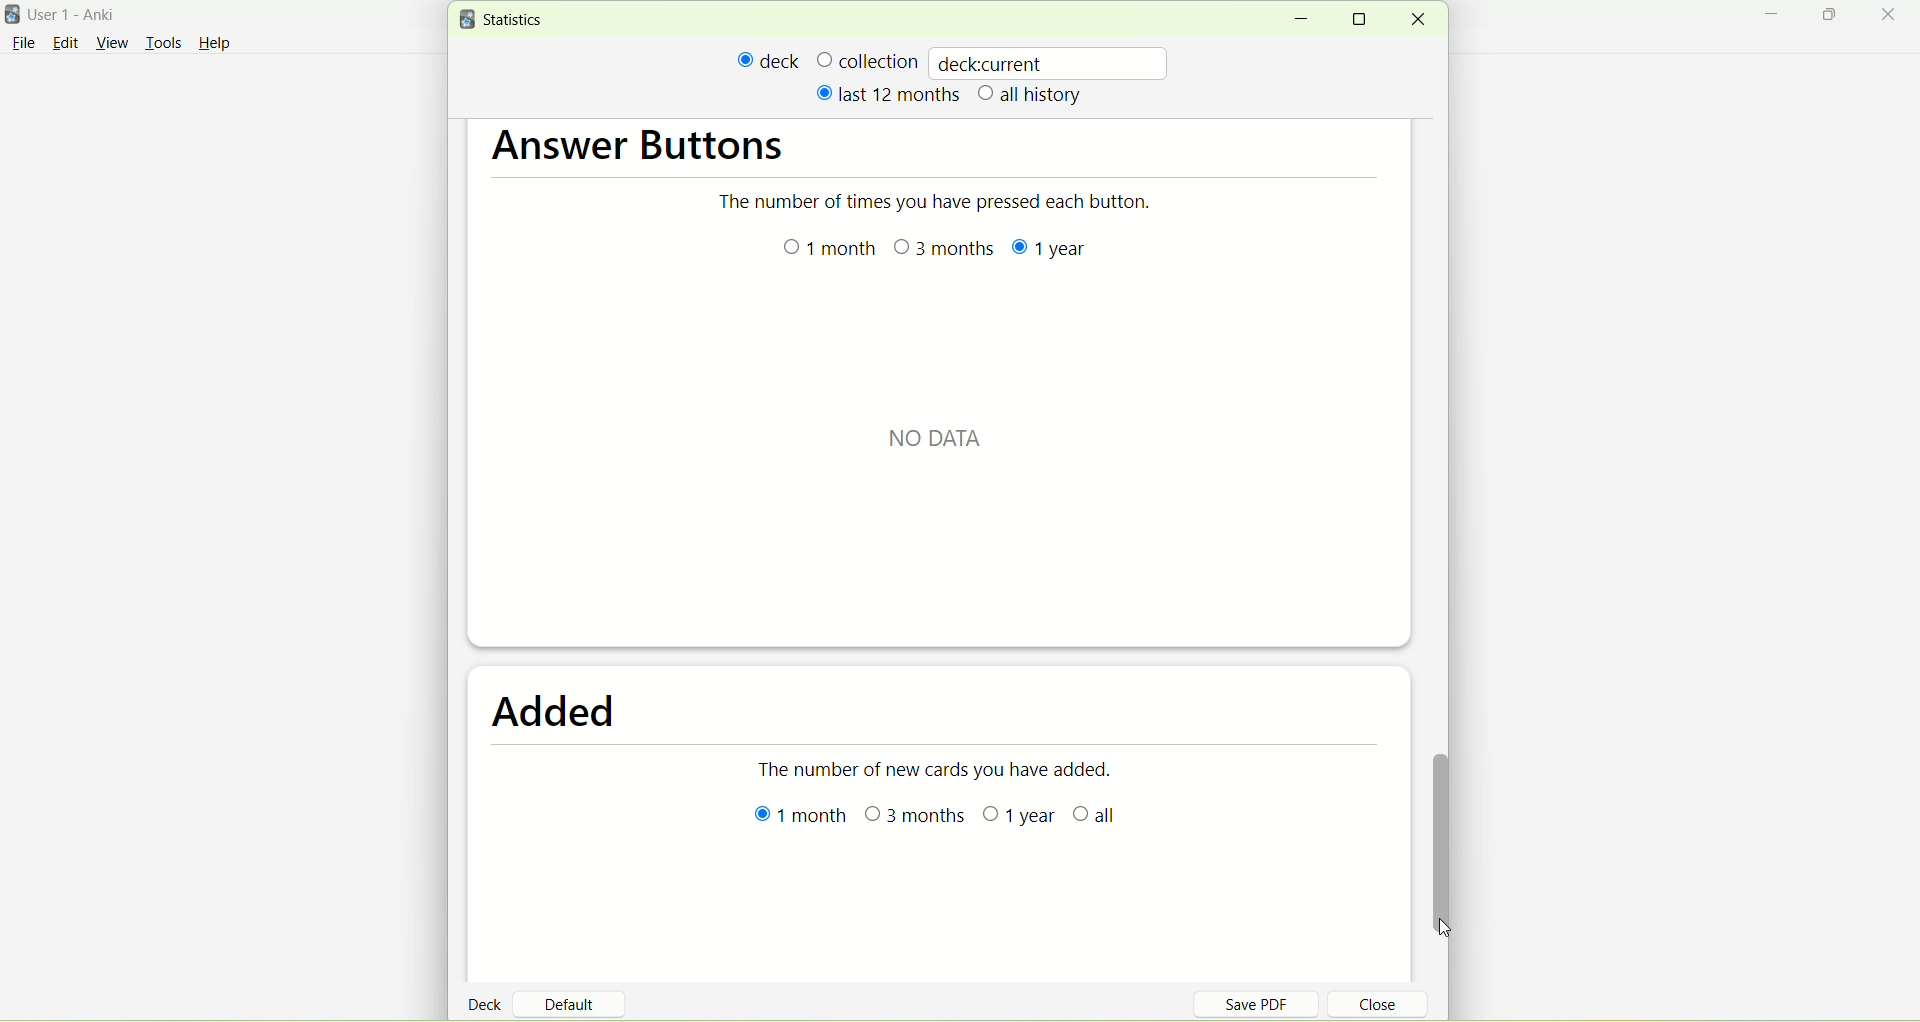  Describe the element at coordinates (85, 18) in the screenshot. I see `User 1- Anki` at that location.